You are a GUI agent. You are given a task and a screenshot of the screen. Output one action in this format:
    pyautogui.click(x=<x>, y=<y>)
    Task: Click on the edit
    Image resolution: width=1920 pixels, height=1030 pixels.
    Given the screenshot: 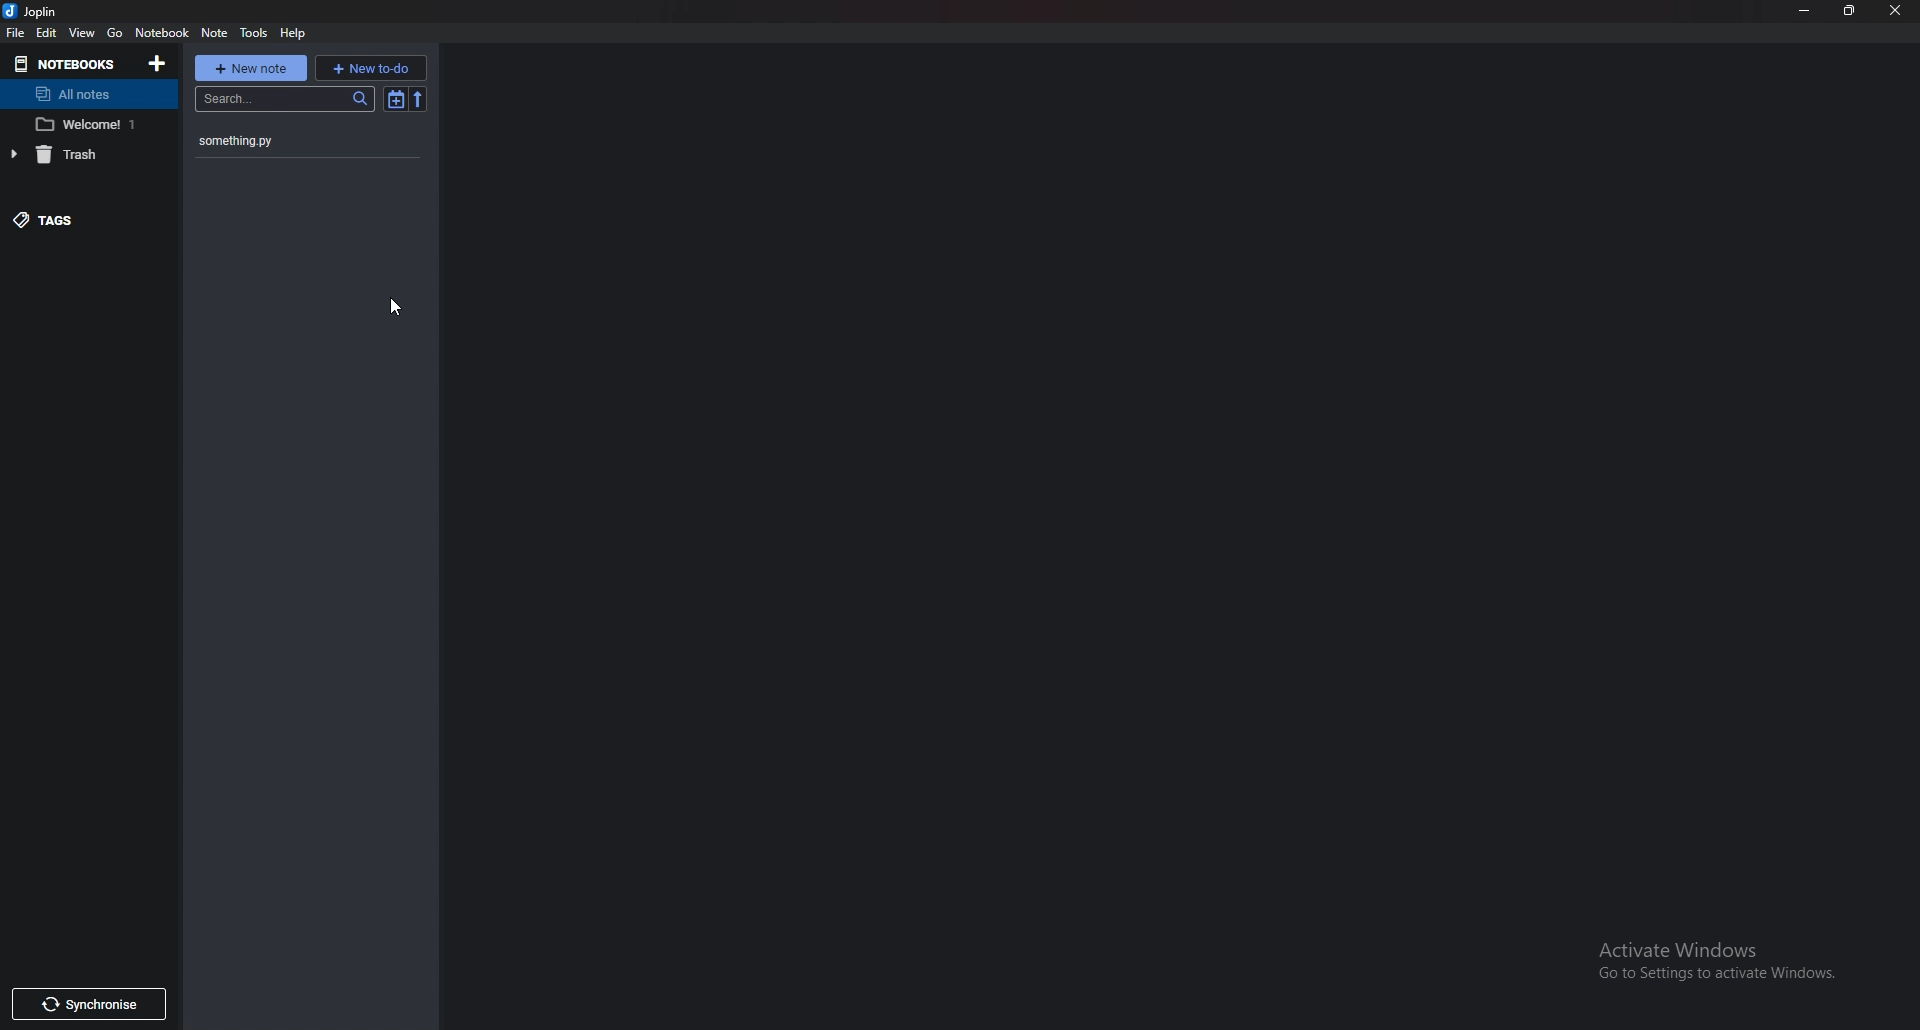 What is the action you would take?
    pyautogui.click(x=48, y=32)
    